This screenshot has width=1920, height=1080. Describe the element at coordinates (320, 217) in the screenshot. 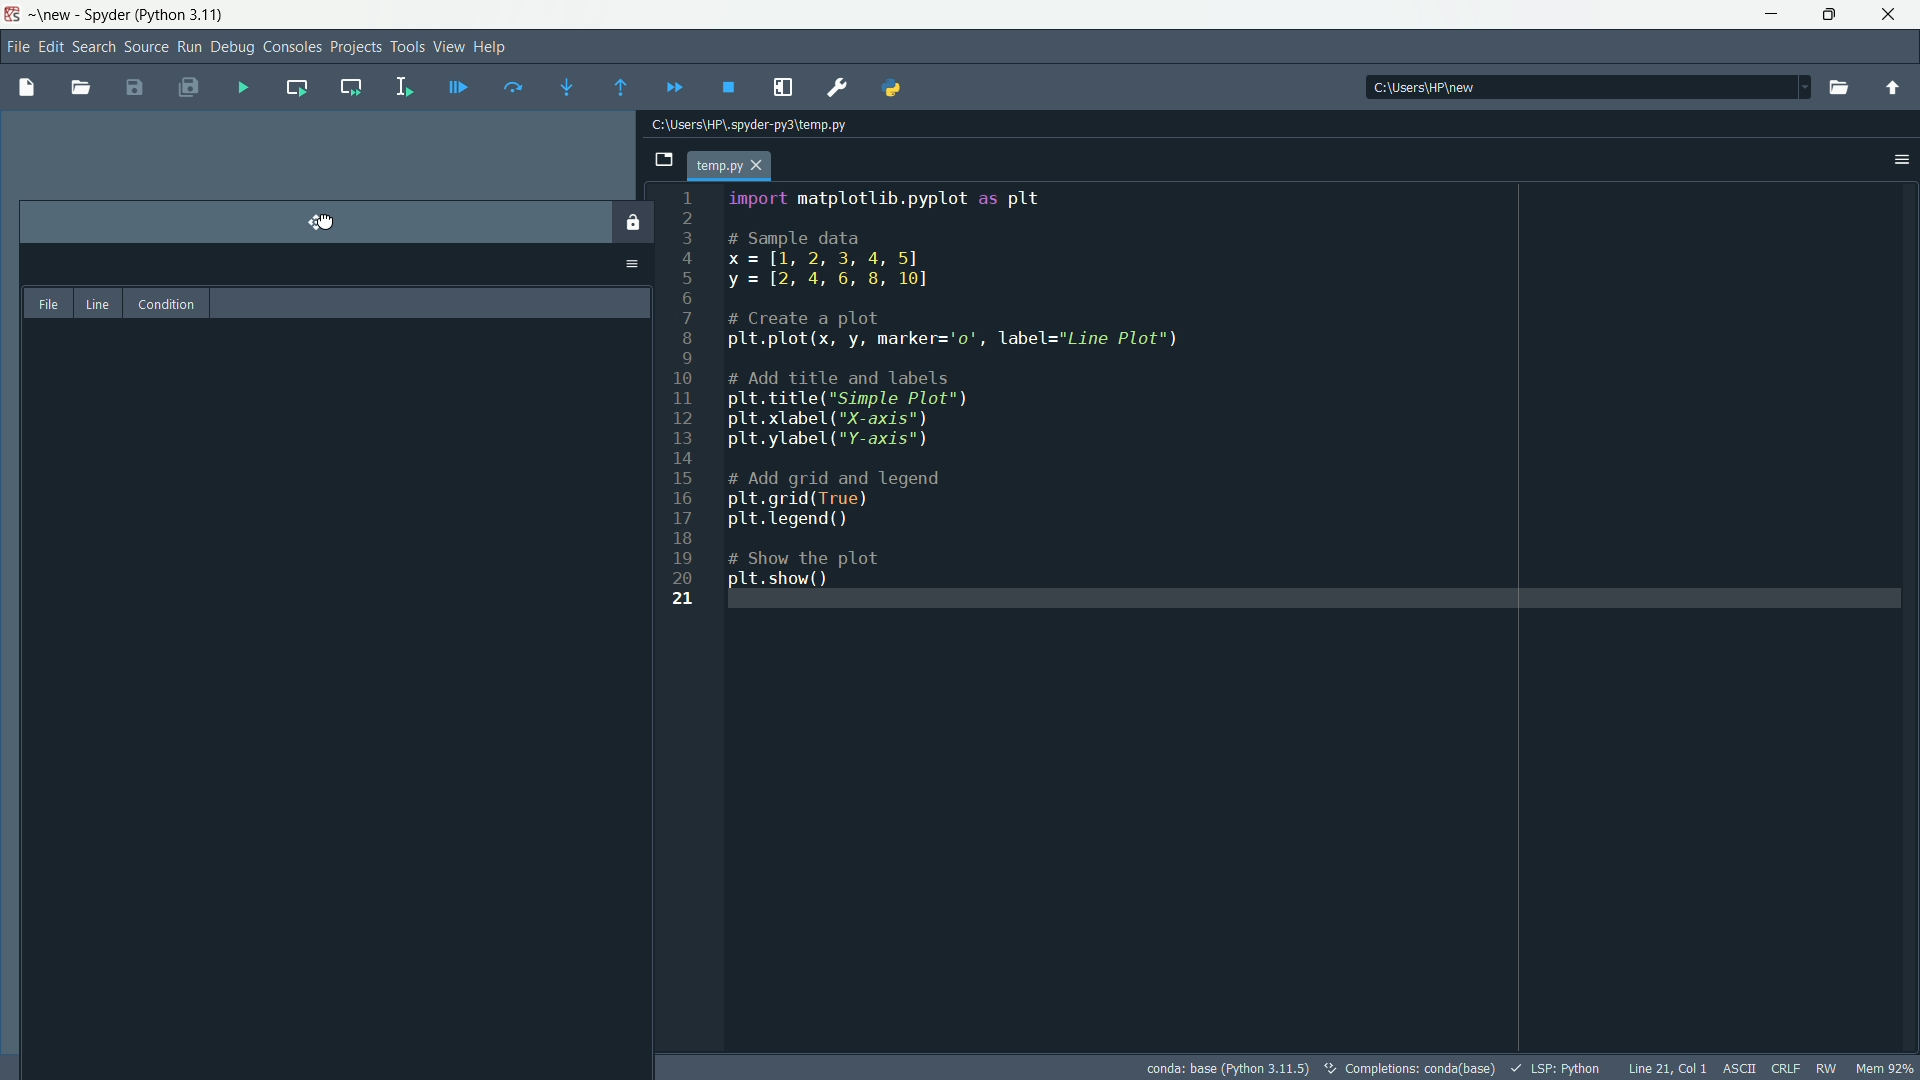

I see `cursor` at that location.